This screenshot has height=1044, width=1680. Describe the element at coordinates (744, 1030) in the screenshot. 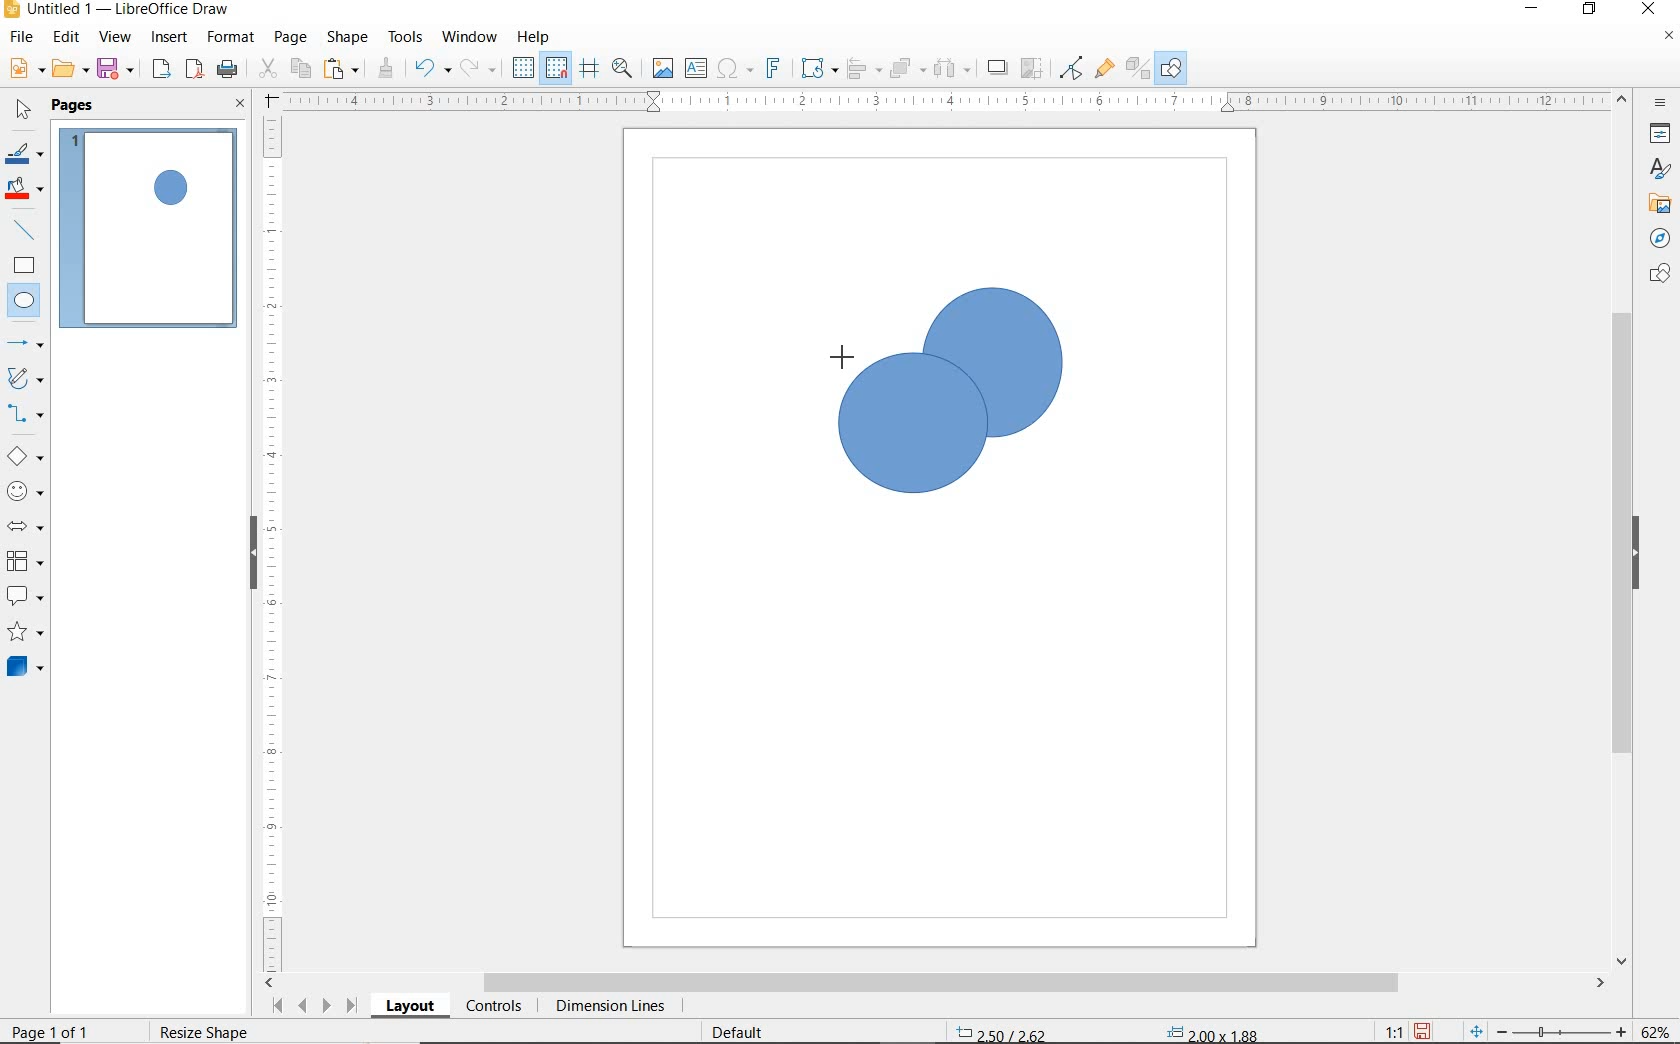

I see `DEFAULT` at that location.